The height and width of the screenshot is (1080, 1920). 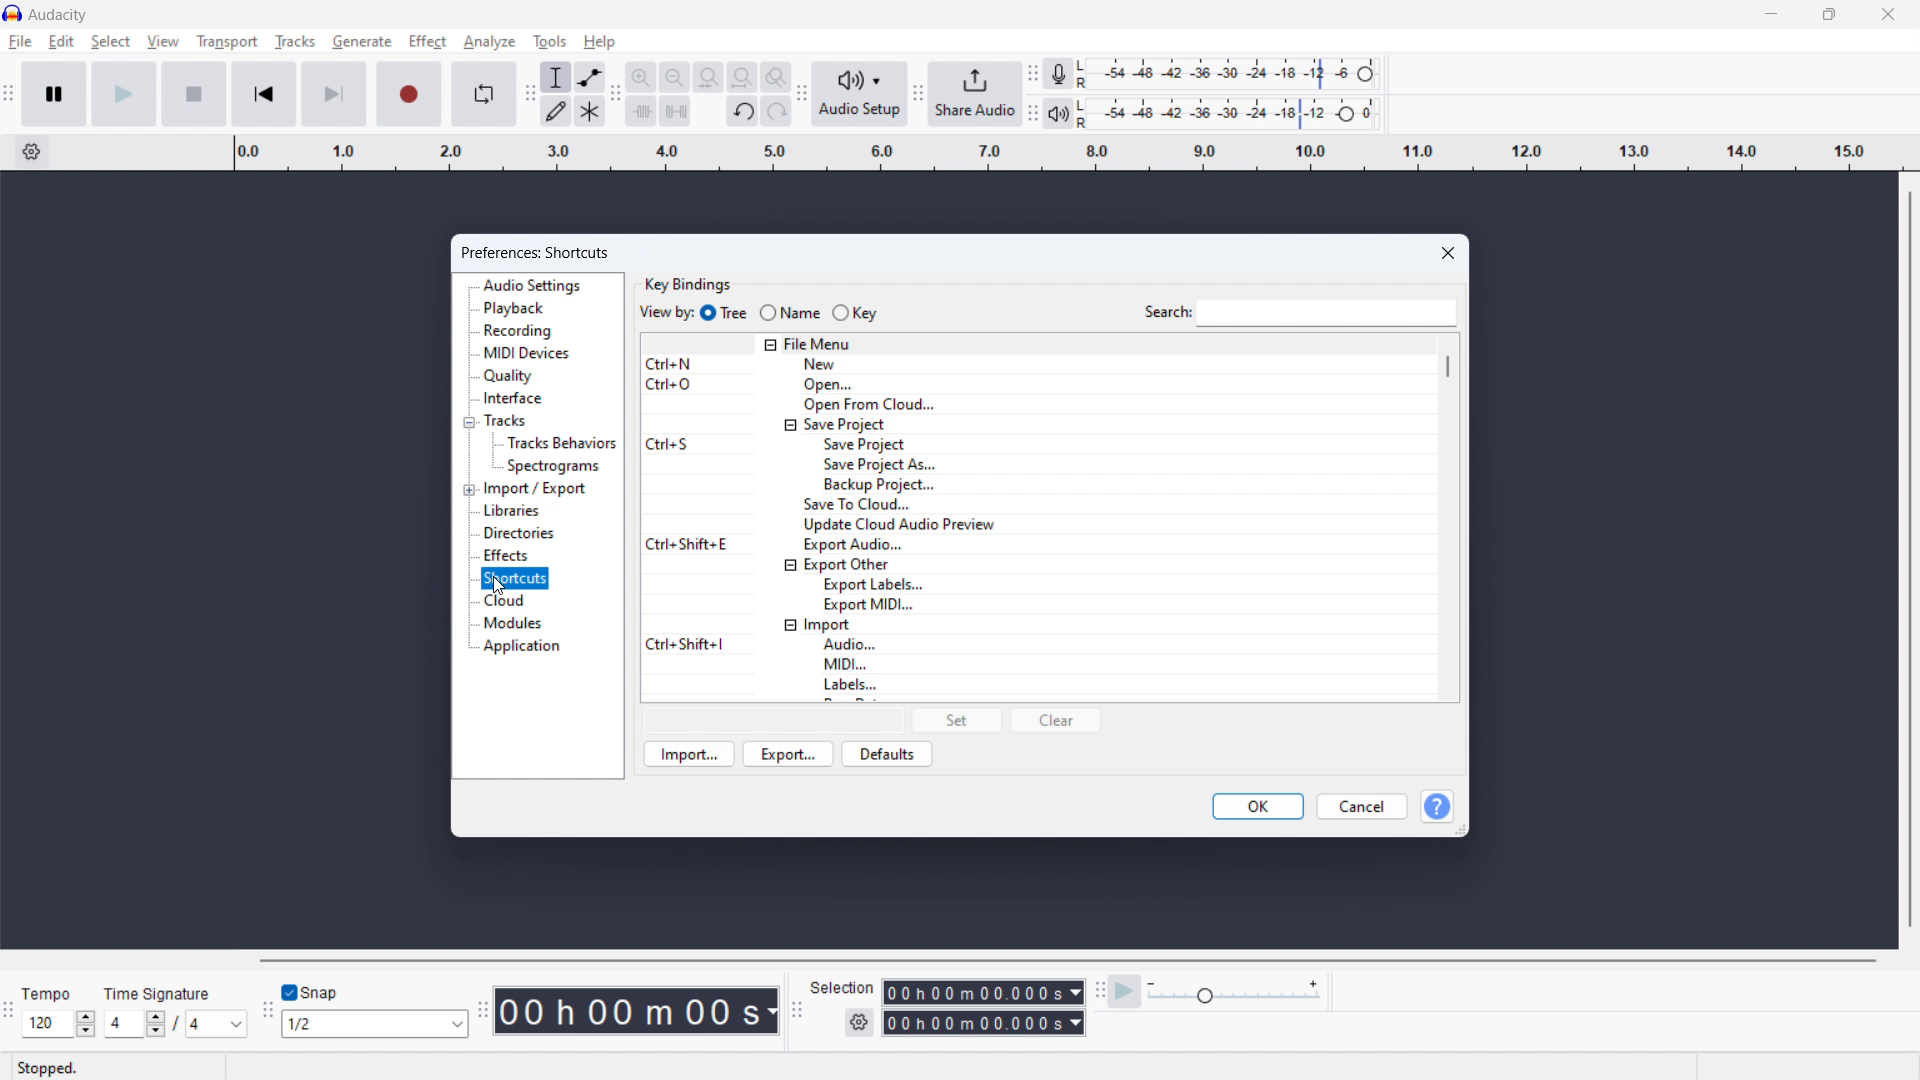 What do you see at coordinates (532, 285) in the screenshot?
I see `audio settings` at bounding box center [532, 285].